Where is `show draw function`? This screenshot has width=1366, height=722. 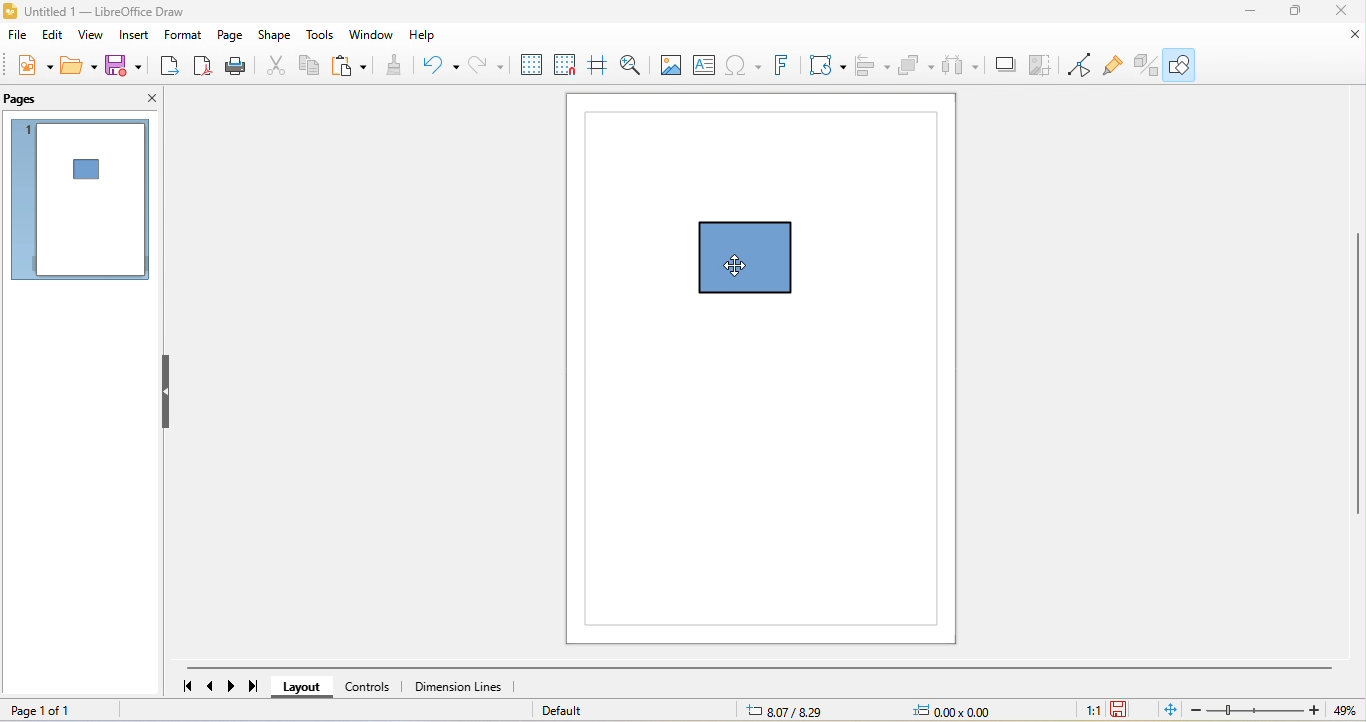 show draw function is located at coordinates (1183, 63).